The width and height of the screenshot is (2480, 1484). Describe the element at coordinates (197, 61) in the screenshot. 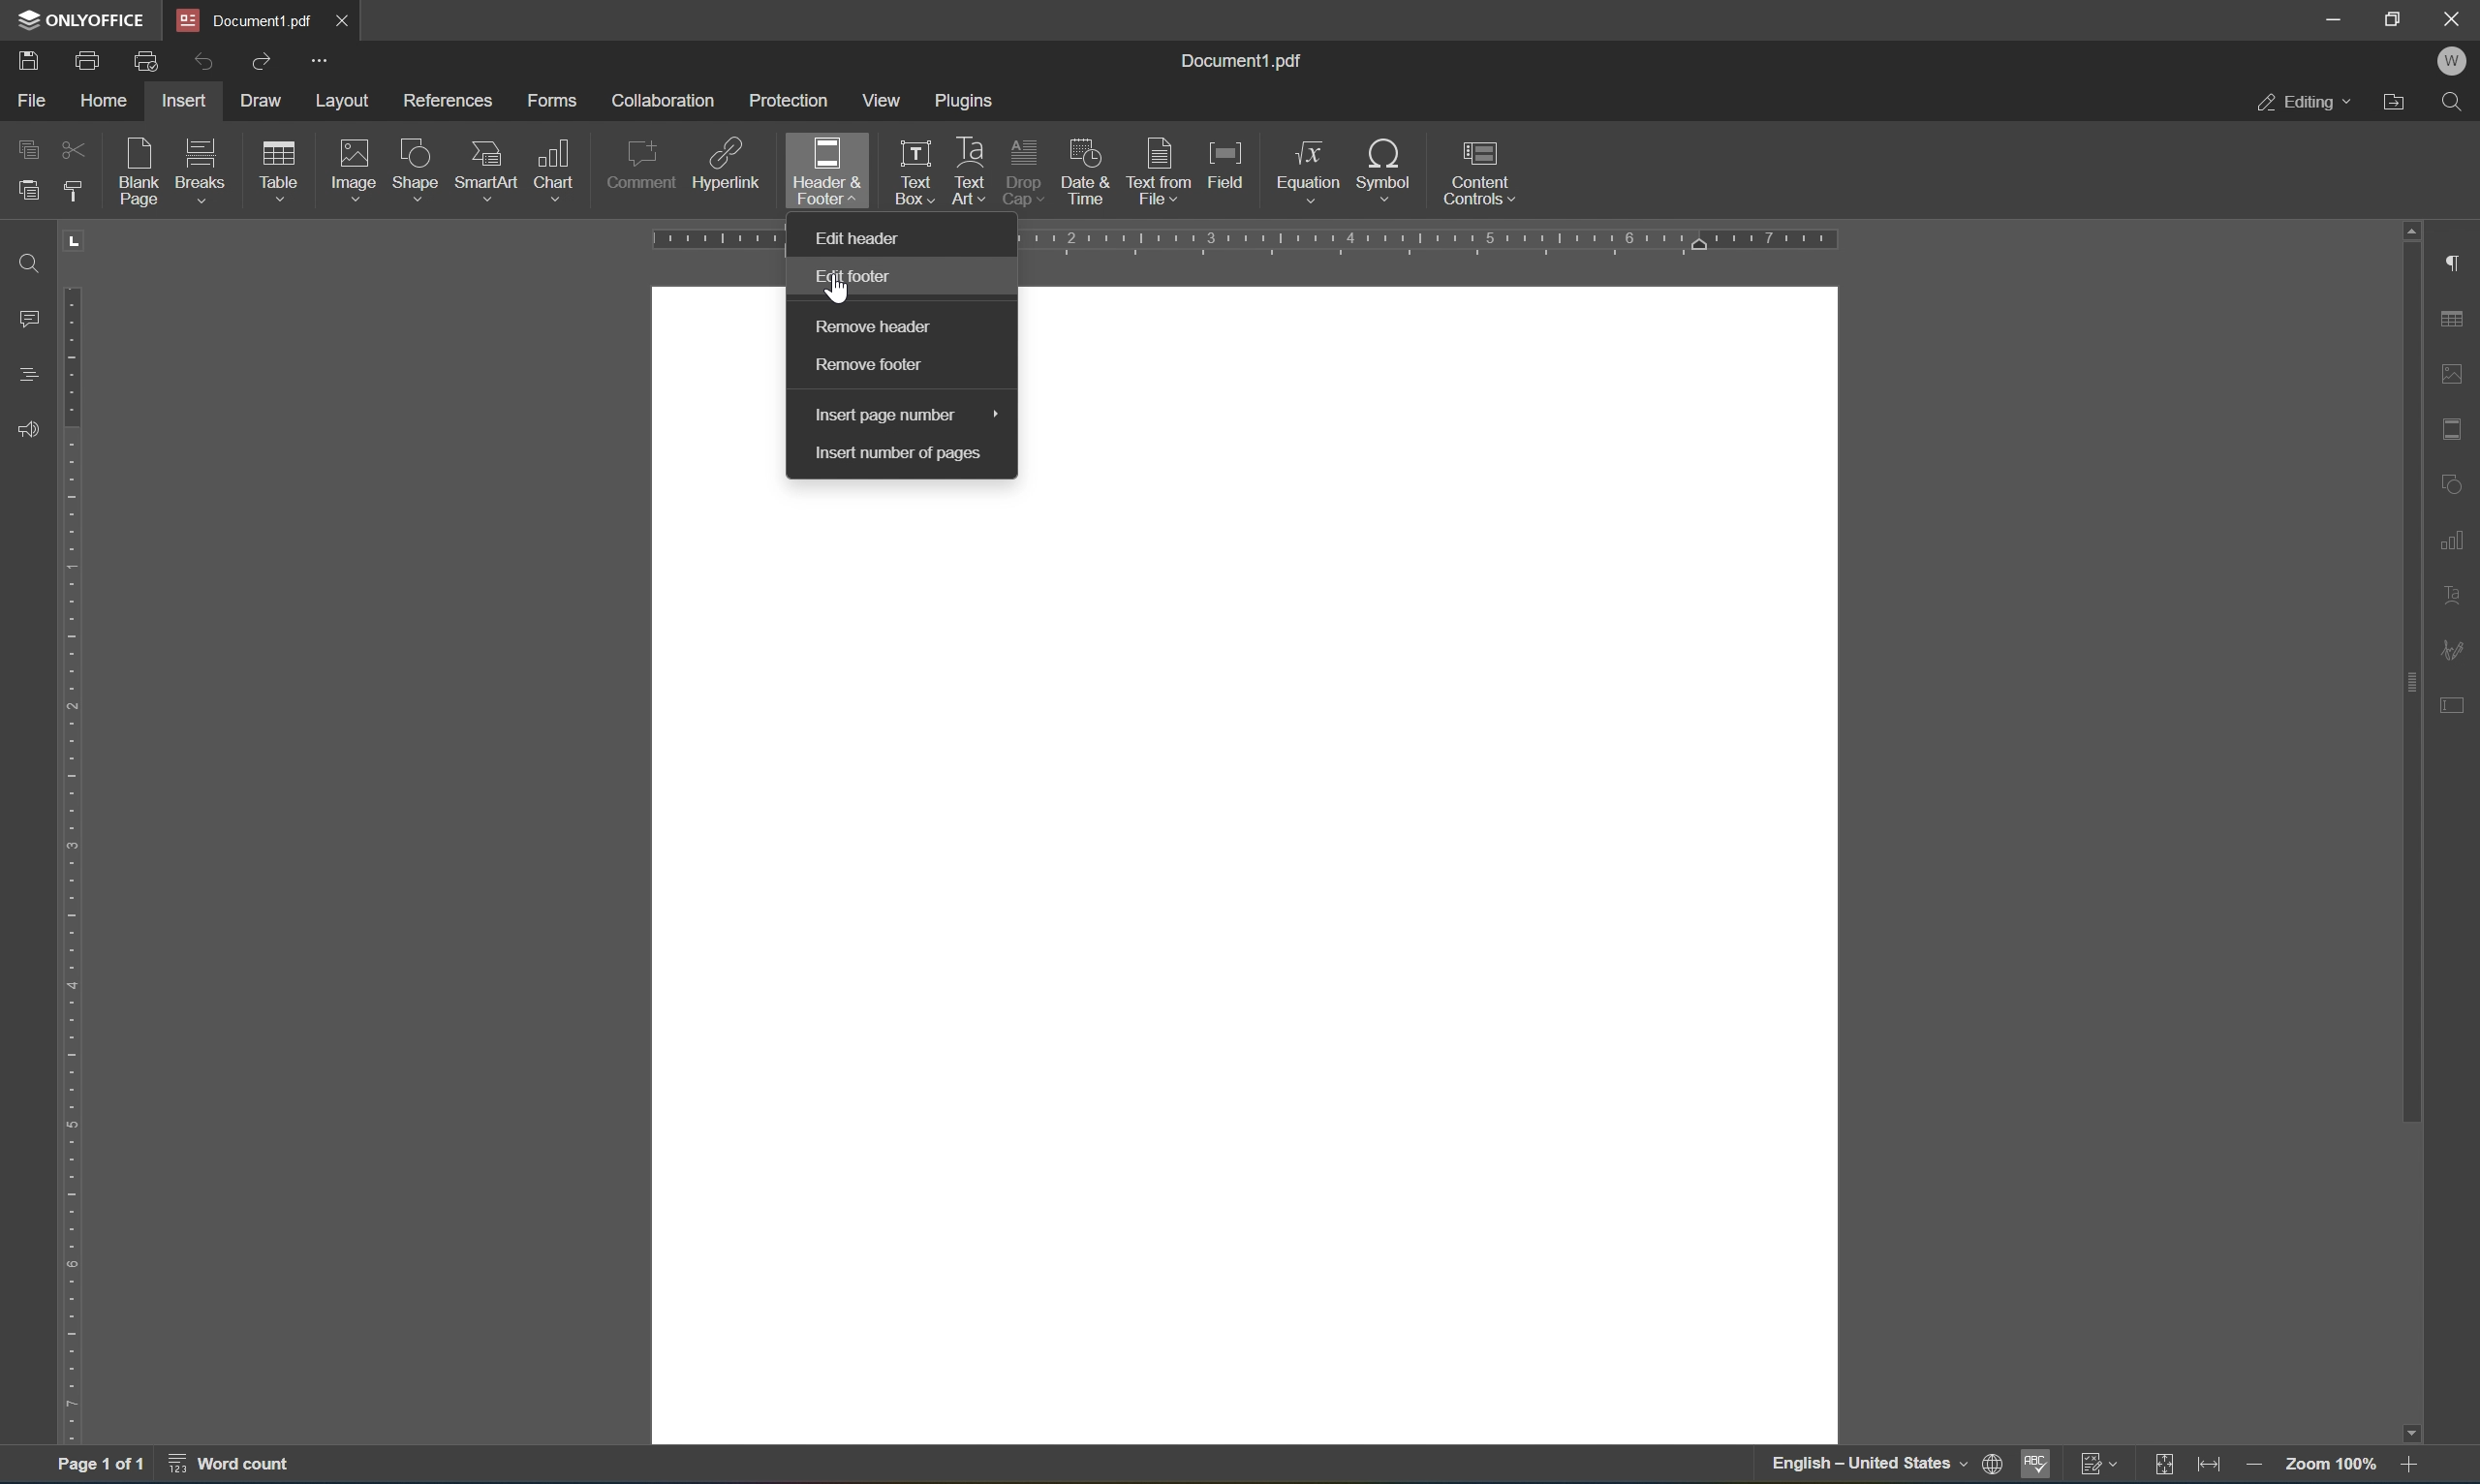

I see `undo` at that location.